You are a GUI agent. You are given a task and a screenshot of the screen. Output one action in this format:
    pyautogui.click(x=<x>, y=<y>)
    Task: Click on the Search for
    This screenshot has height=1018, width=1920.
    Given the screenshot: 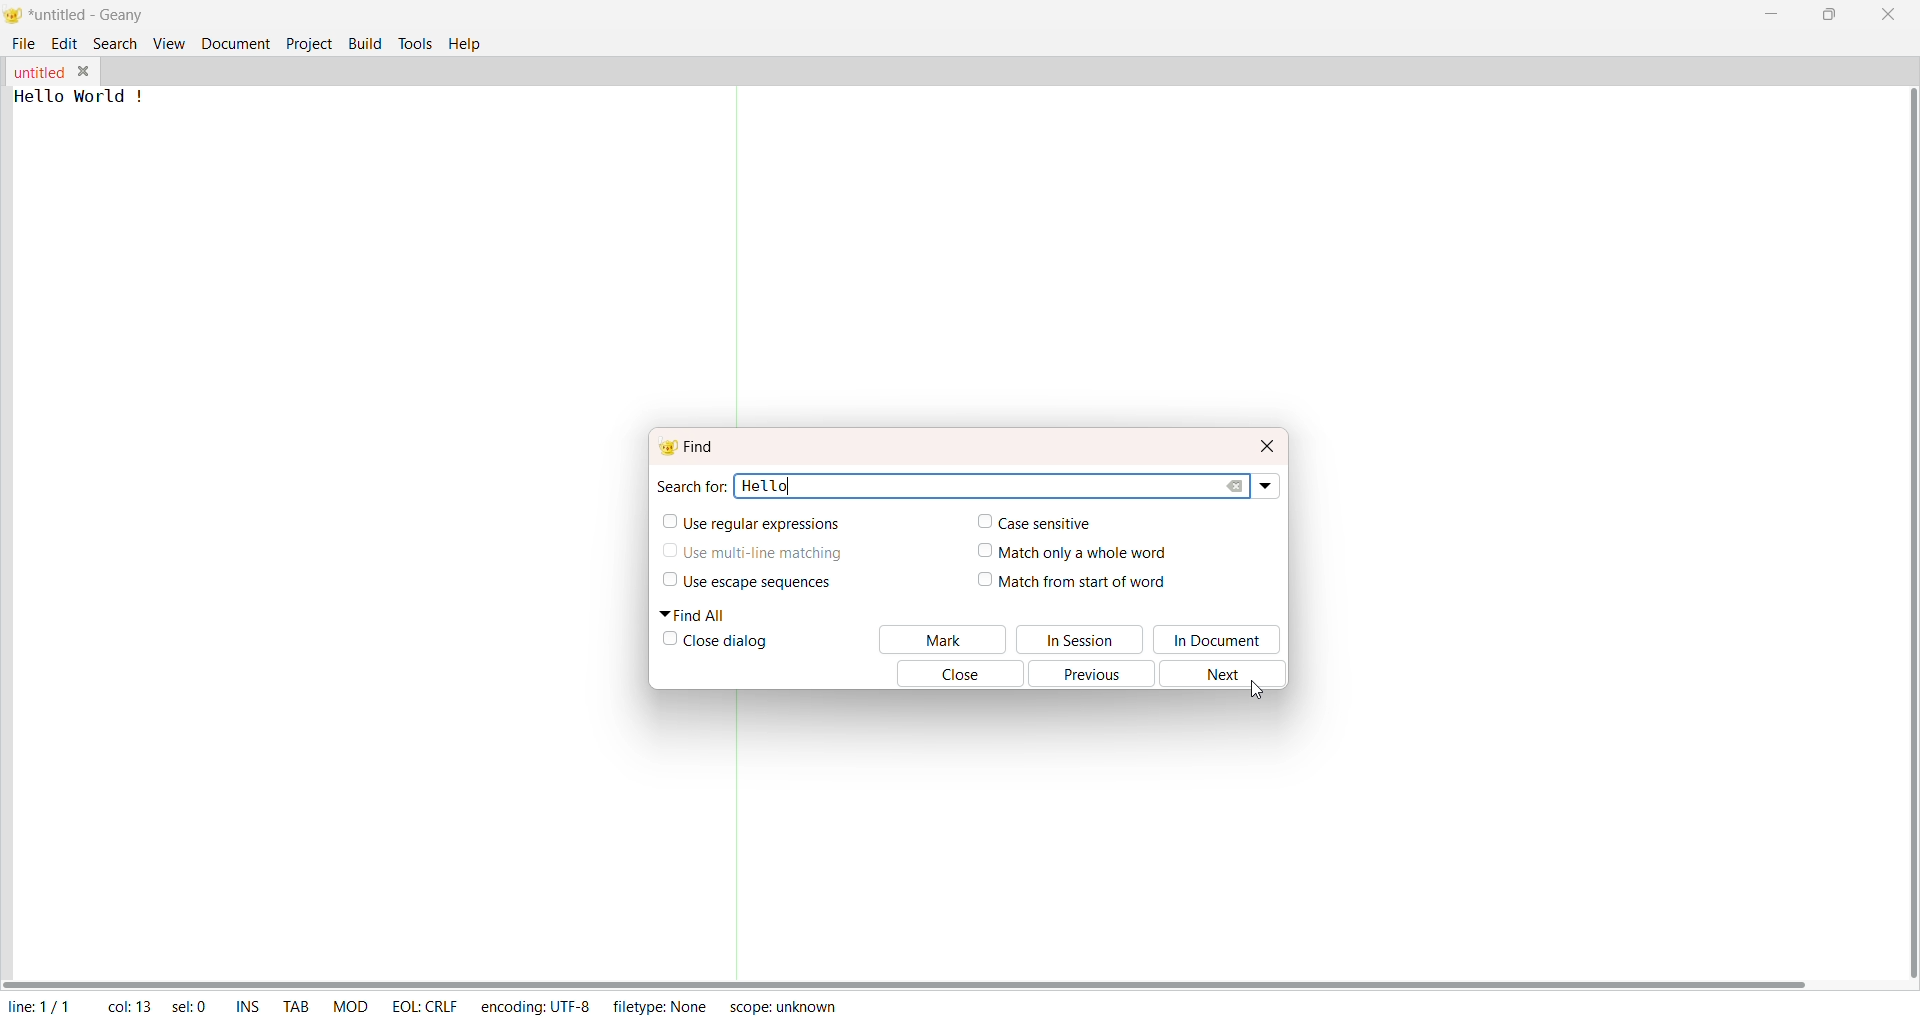 What is the action you would take?
    pyautogui.click(x=690, y=485)
    